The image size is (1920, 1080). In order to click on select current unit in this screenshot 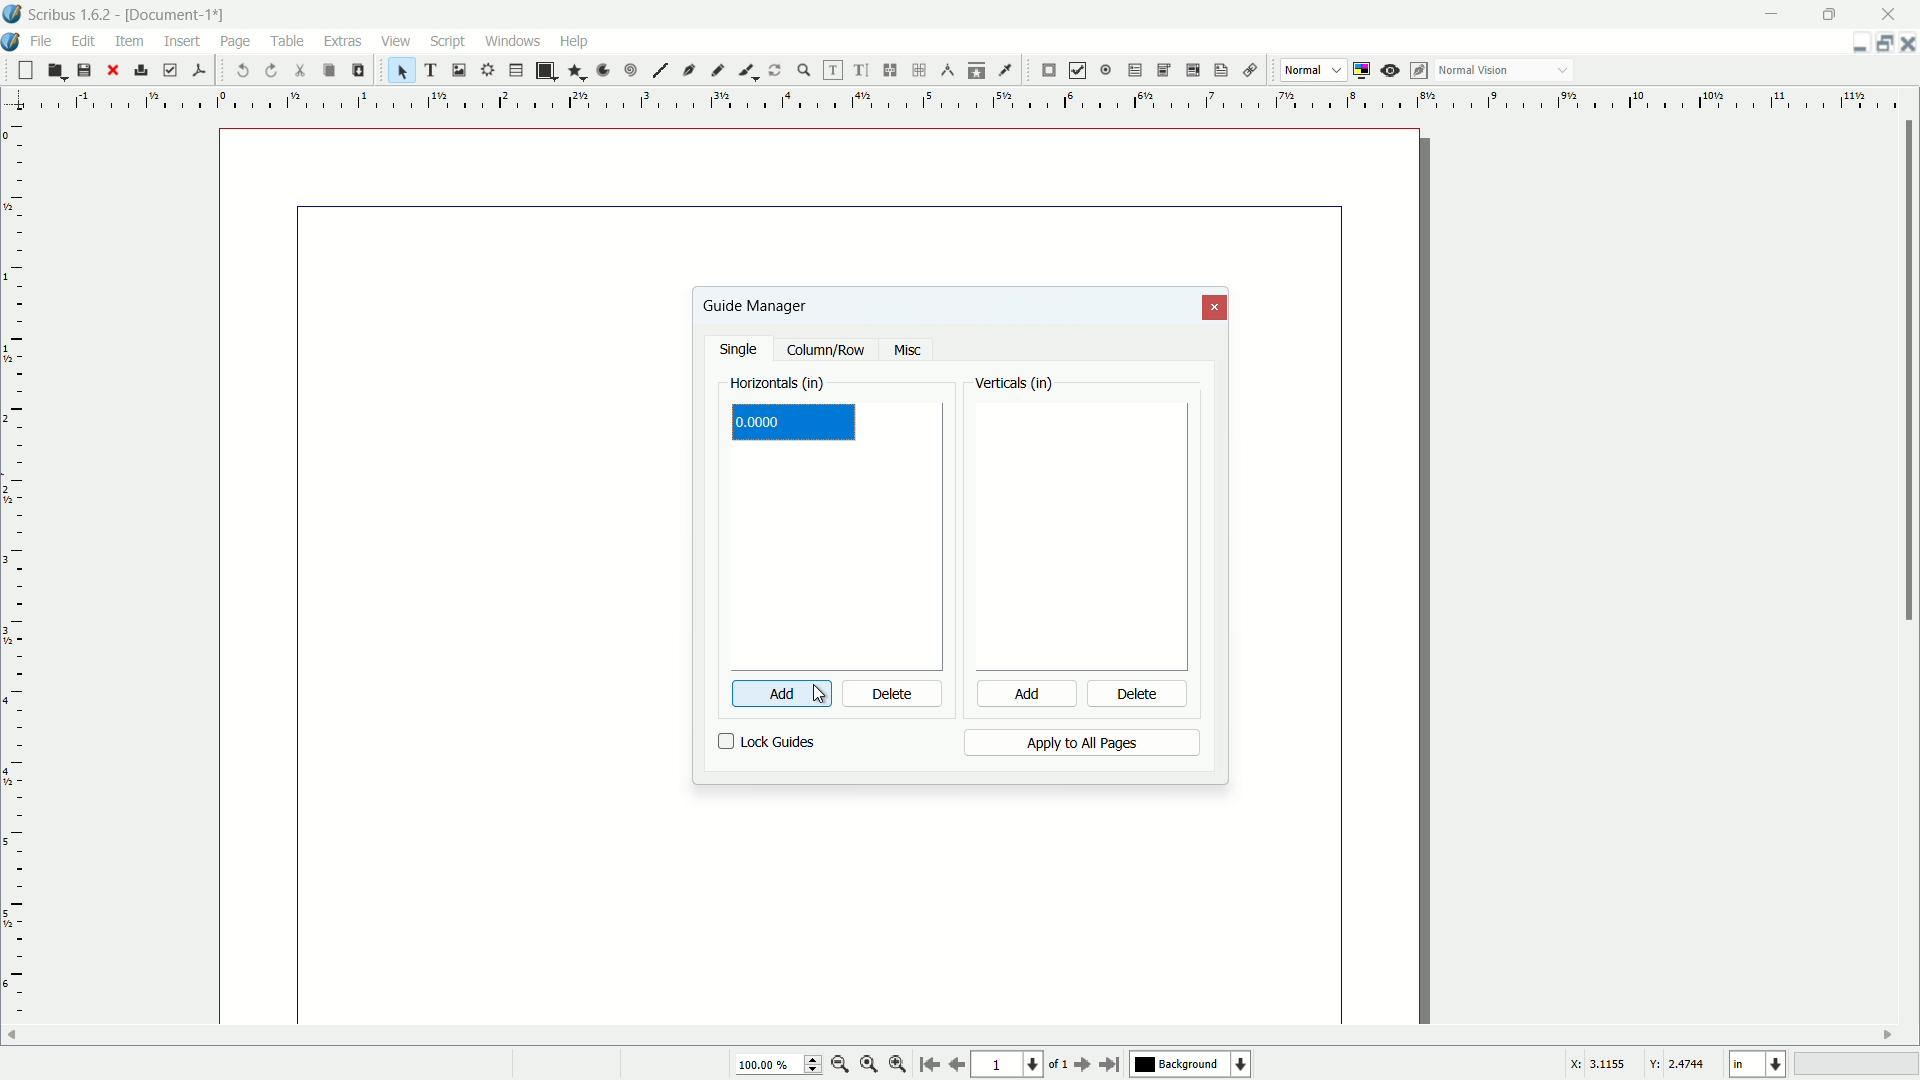, I will do `click(1756, 1065)`.